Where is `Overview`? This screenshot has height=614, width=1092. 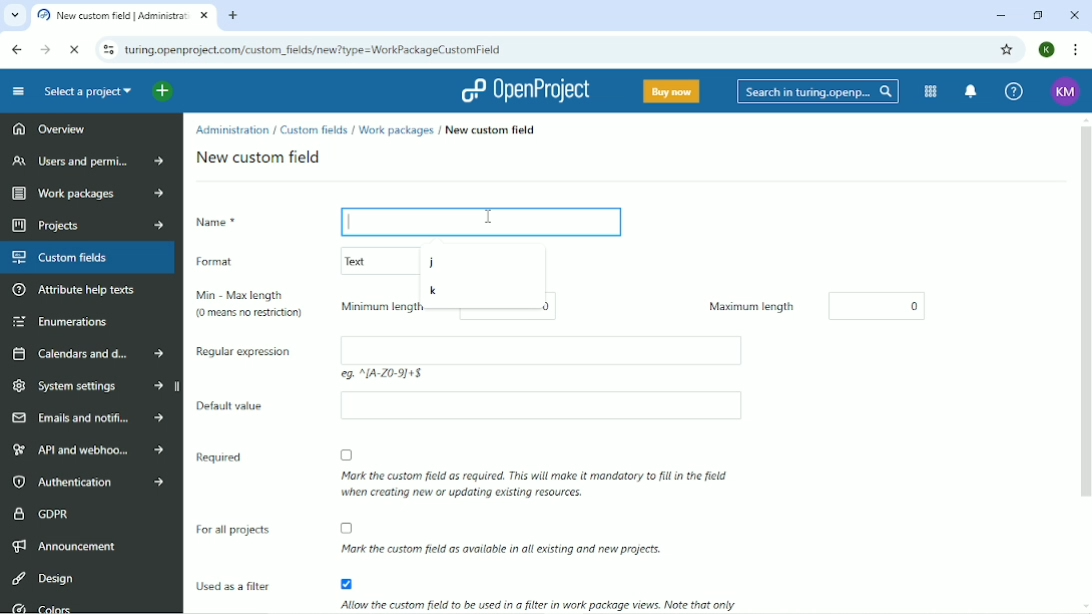 Overview is located at coordinates (49, 127).